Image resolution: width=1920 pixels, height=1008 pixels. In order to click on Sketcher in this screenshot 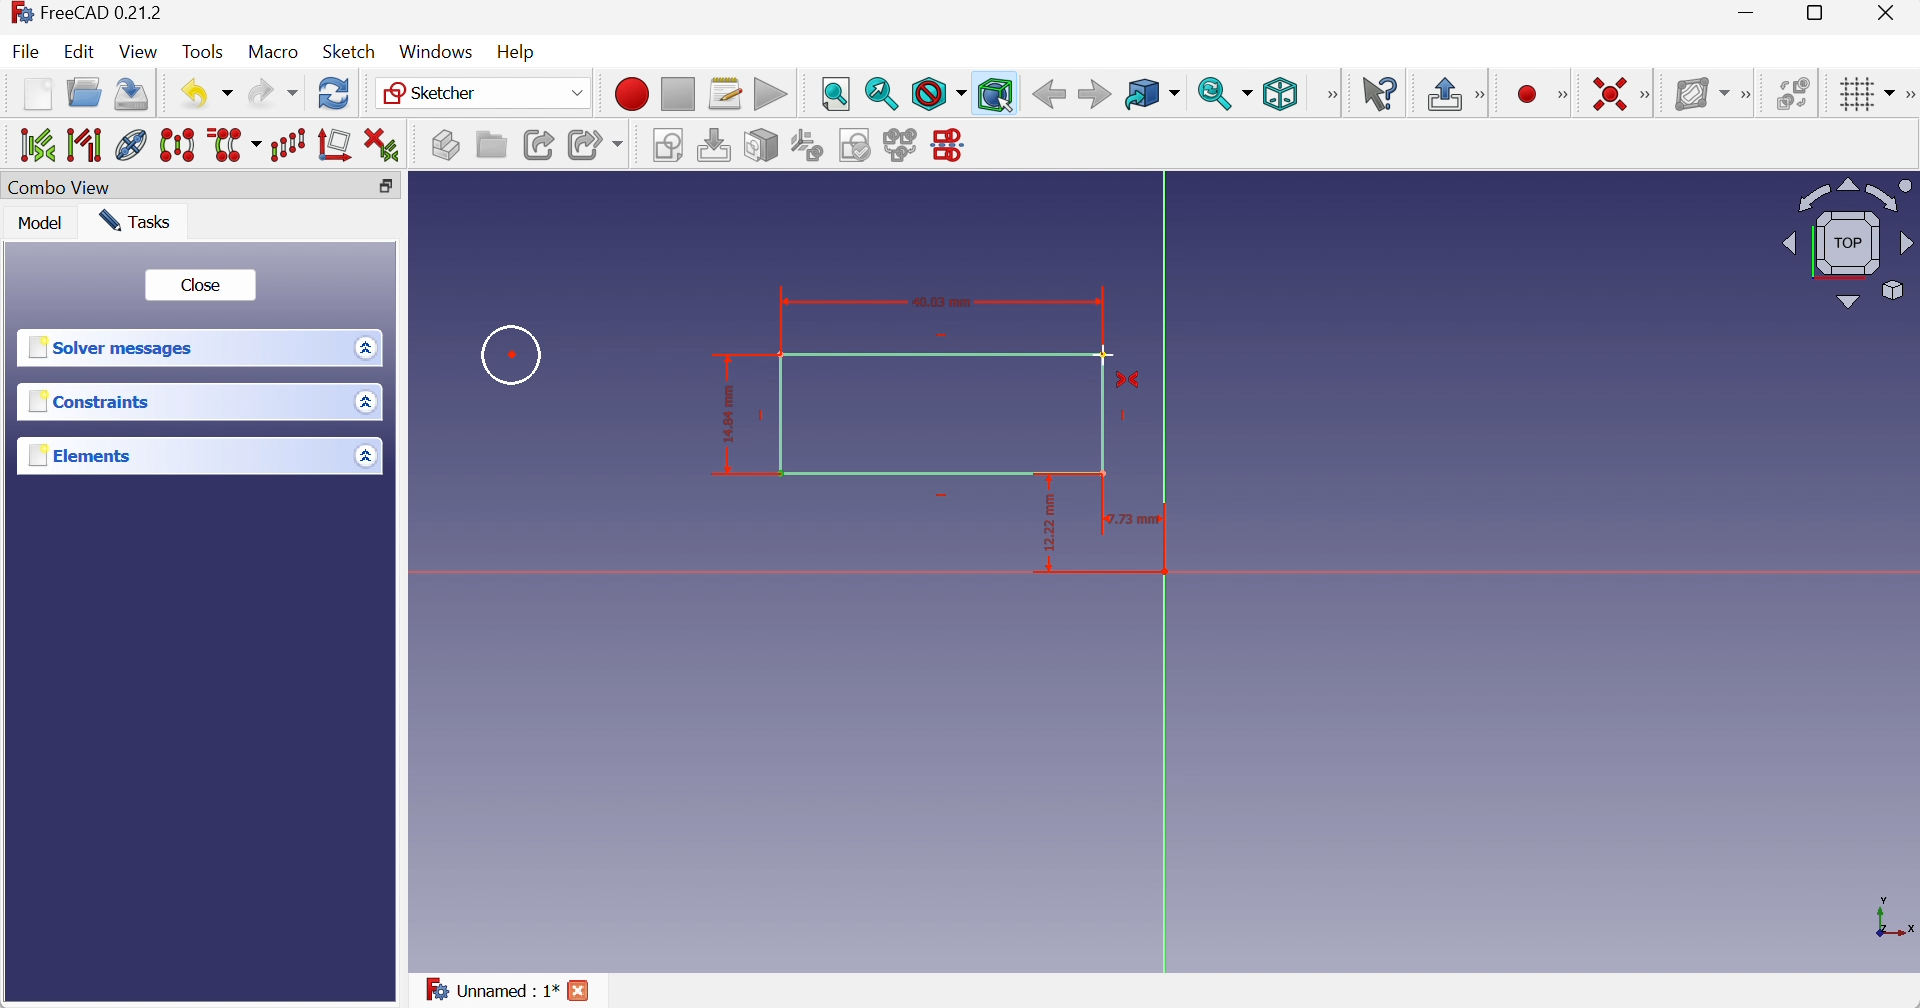, I will do `click(487, 94)`.